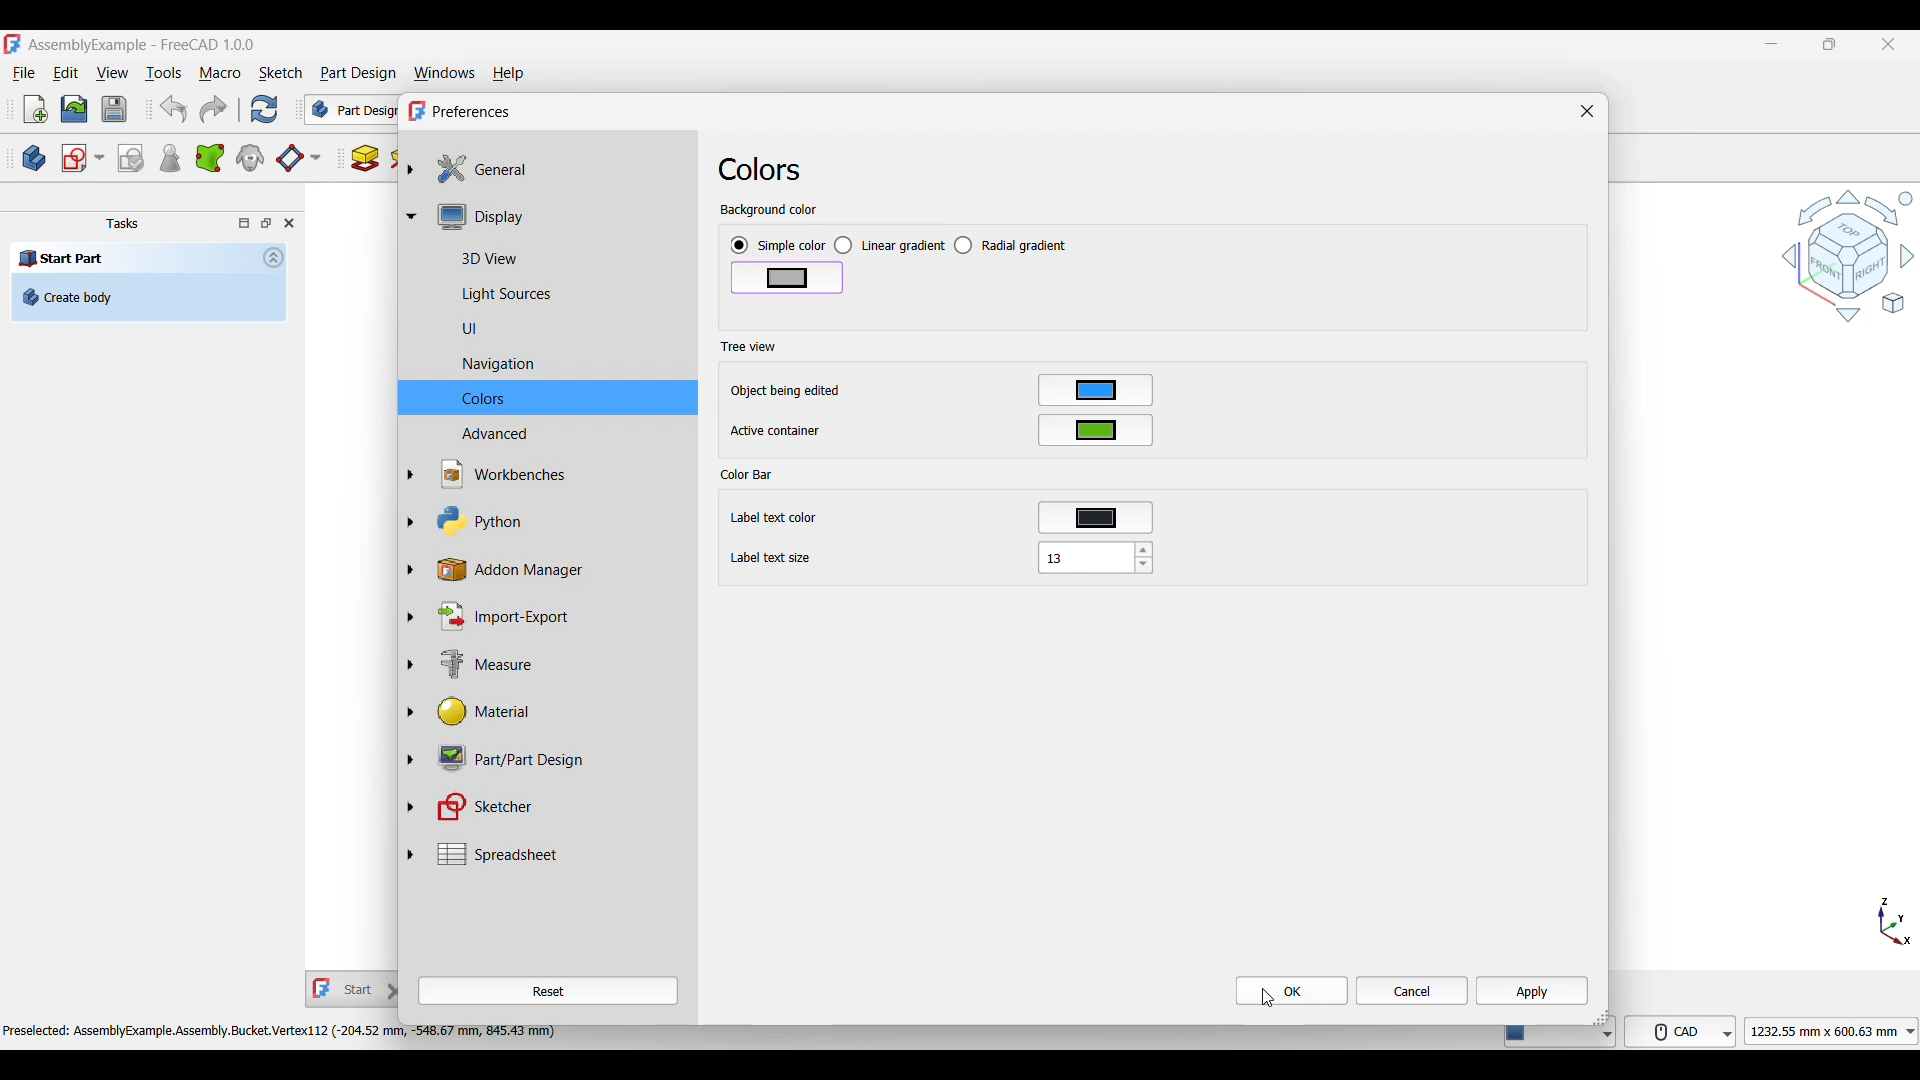  I want to click on Axis navigation, so click(1895, 921).